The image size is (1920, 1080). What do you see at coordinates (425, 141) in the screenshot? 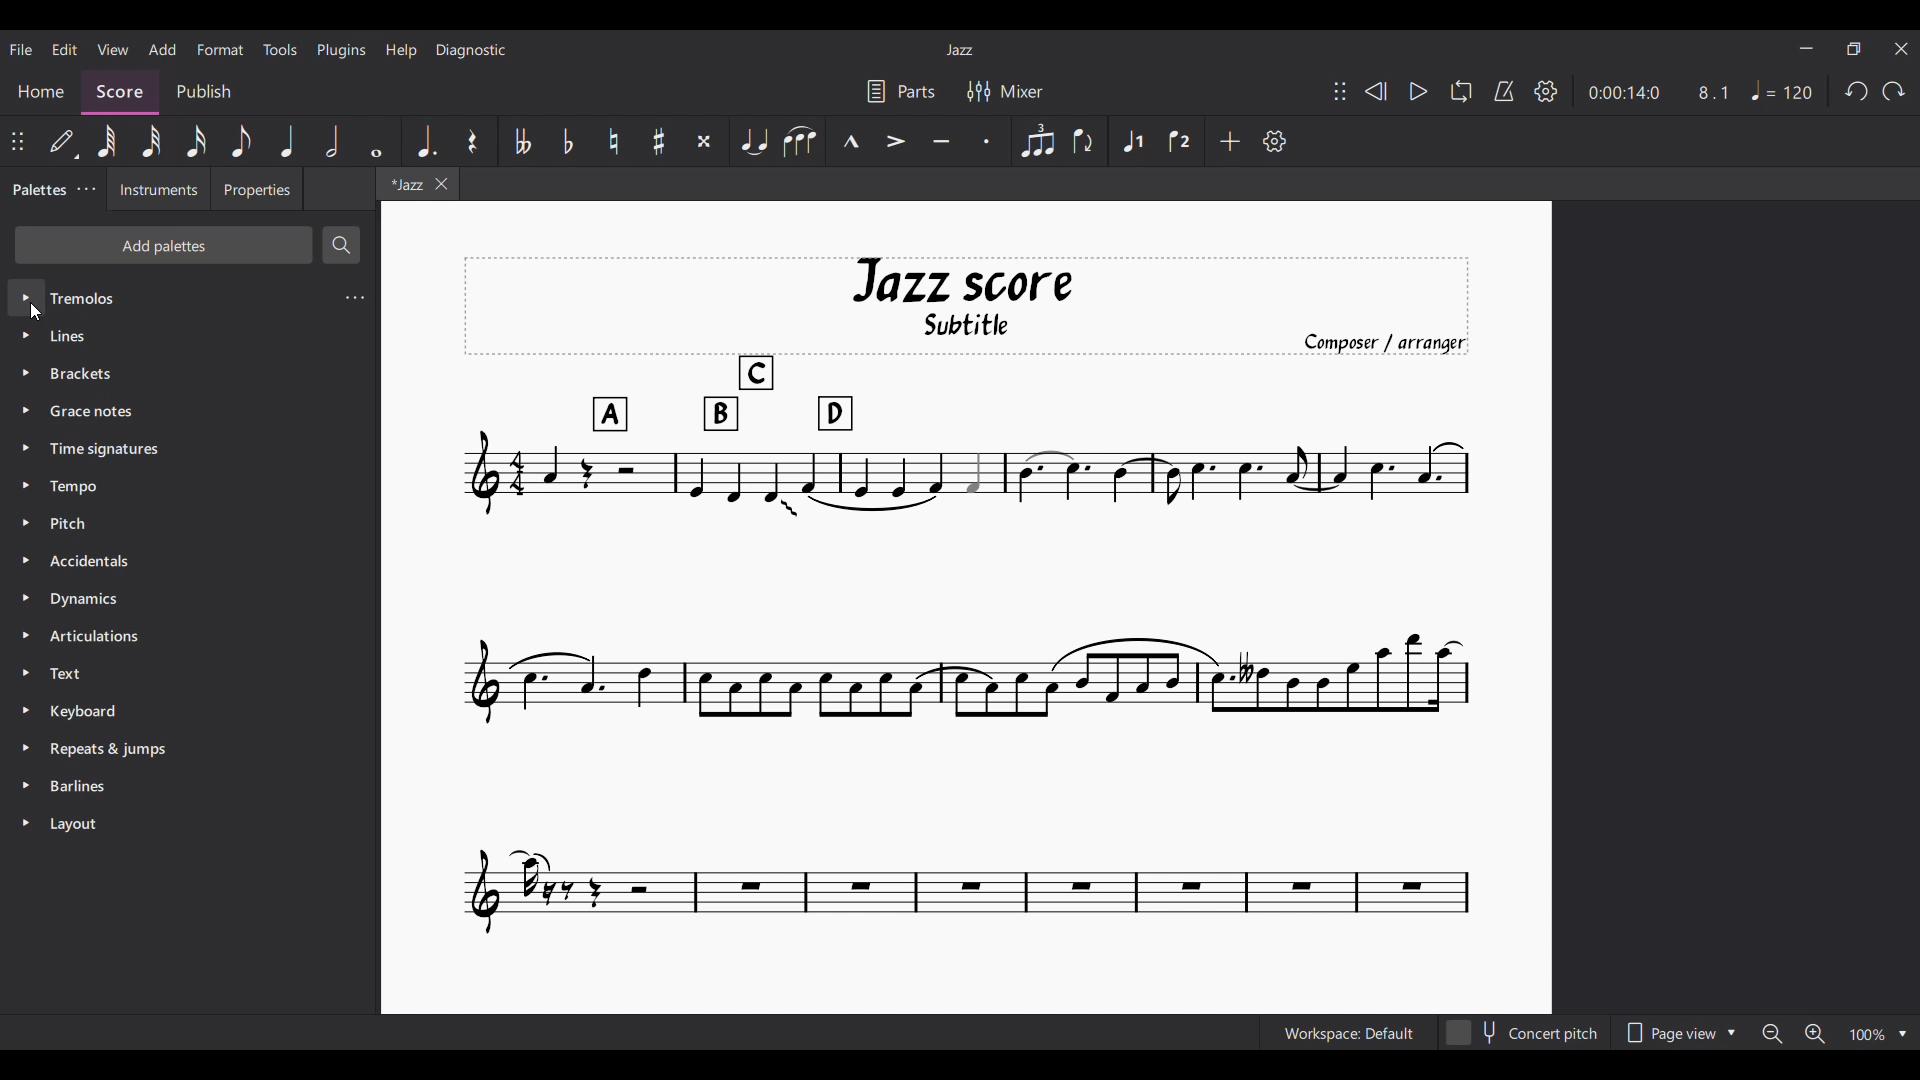
I see `Augmentation dot` at bounding box center [425, 141].